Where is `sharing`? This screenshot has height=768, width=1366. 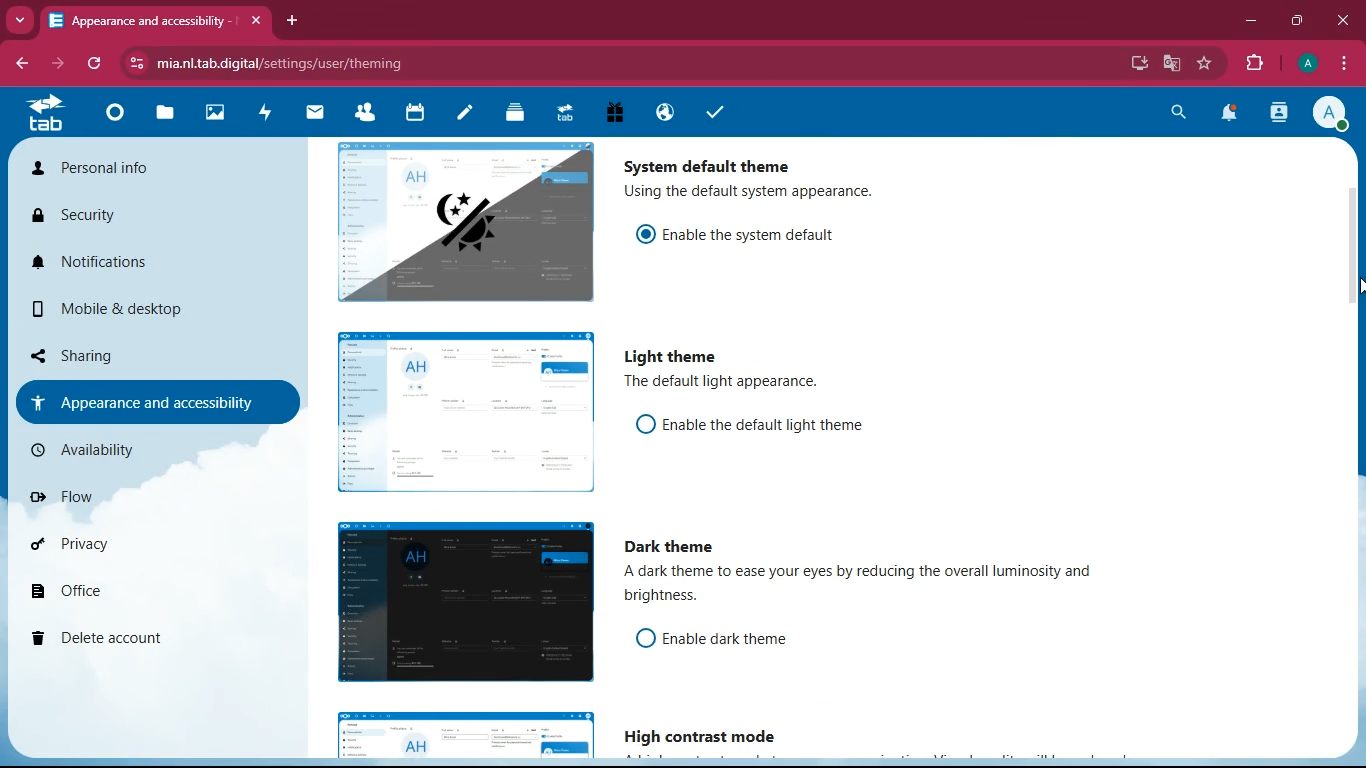
sharing is located at coordinates (132, 351).